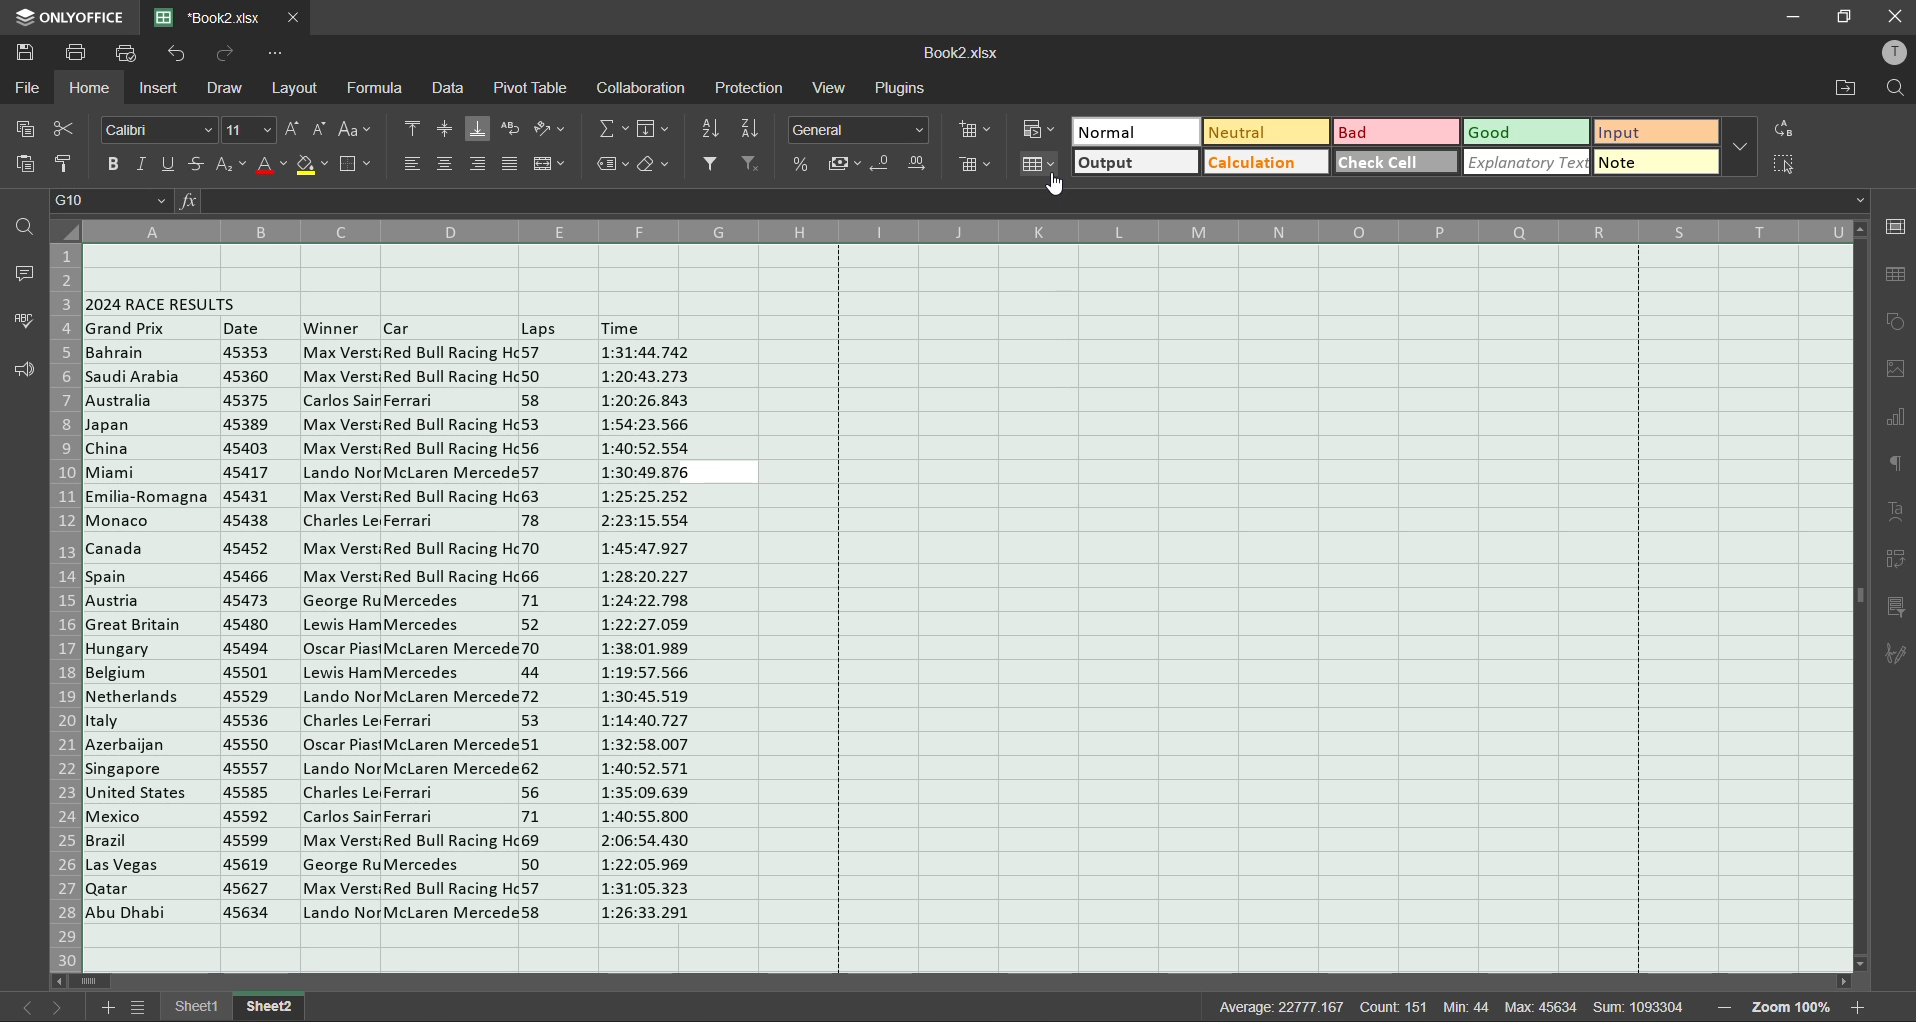 This screenshot has width=1916, height=1022. I want to click on count, so click(1396, 1005).